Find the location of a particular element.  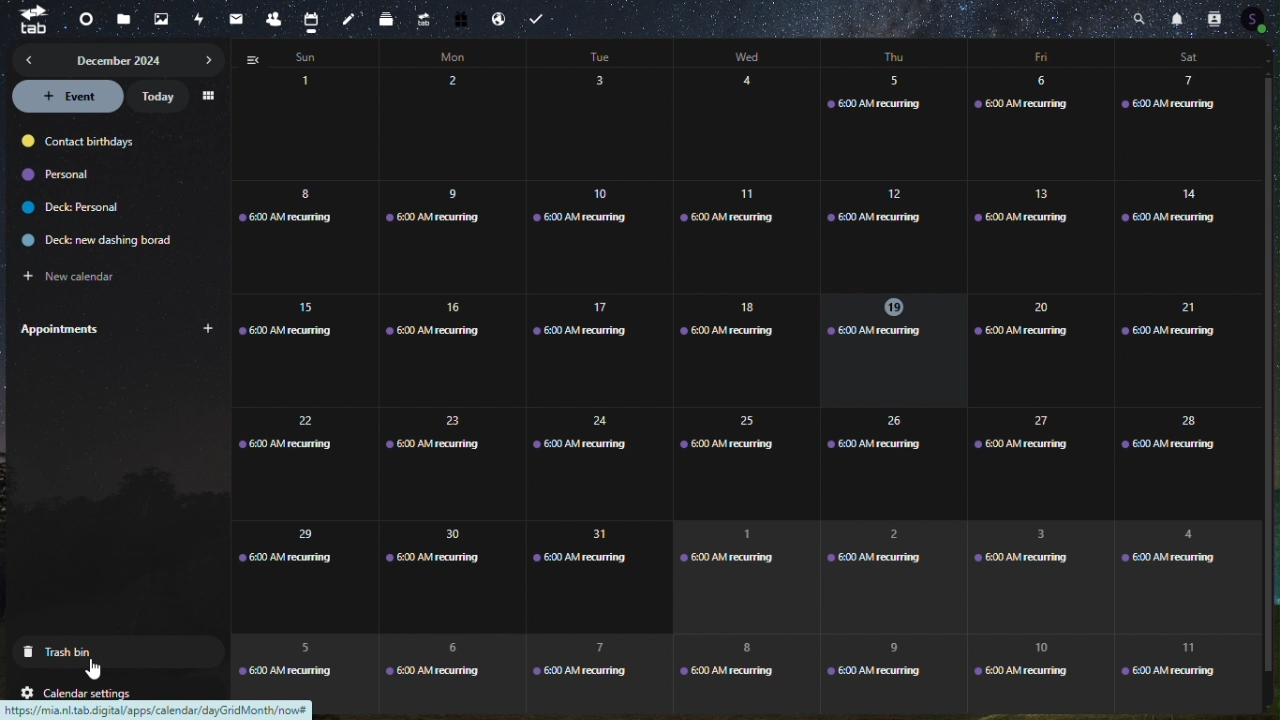

9 is located at coordinates (876, 673).